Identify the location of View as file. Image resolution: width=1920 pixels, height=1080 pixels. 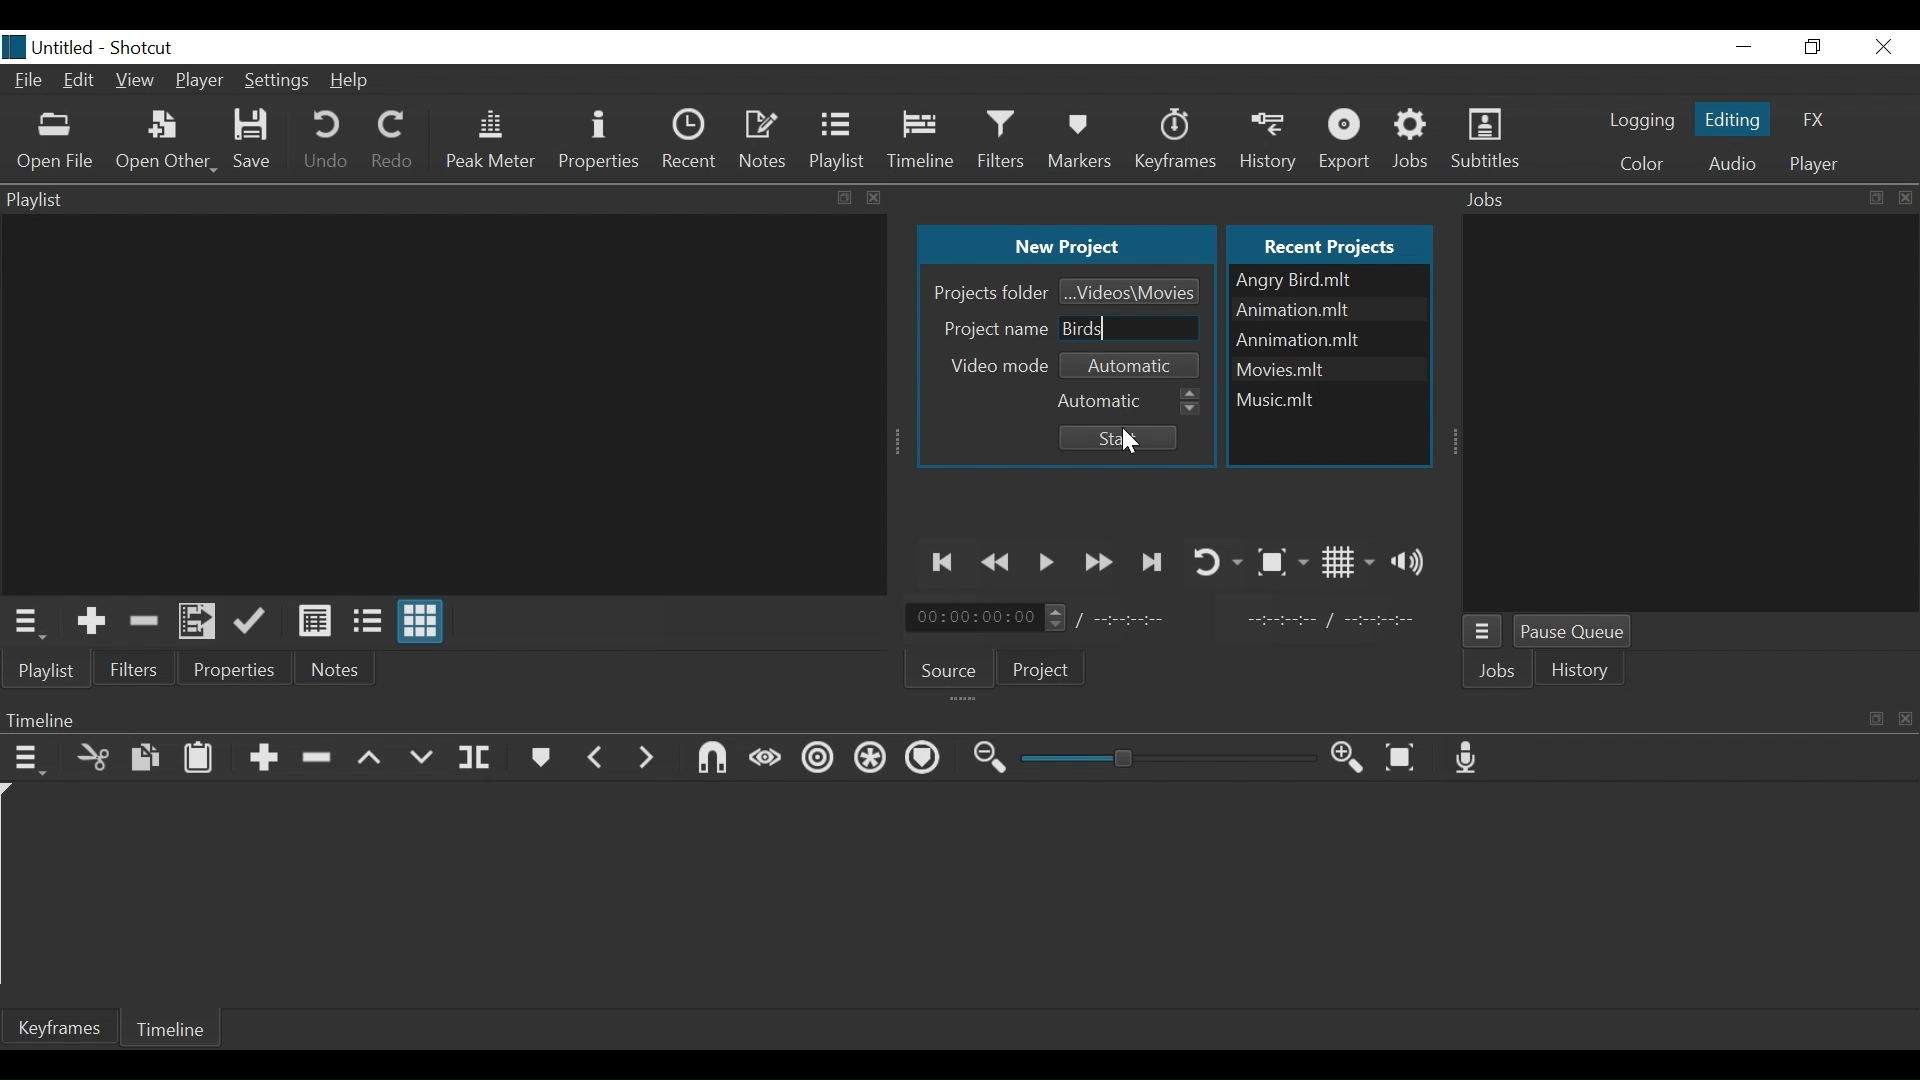
(367, 621).